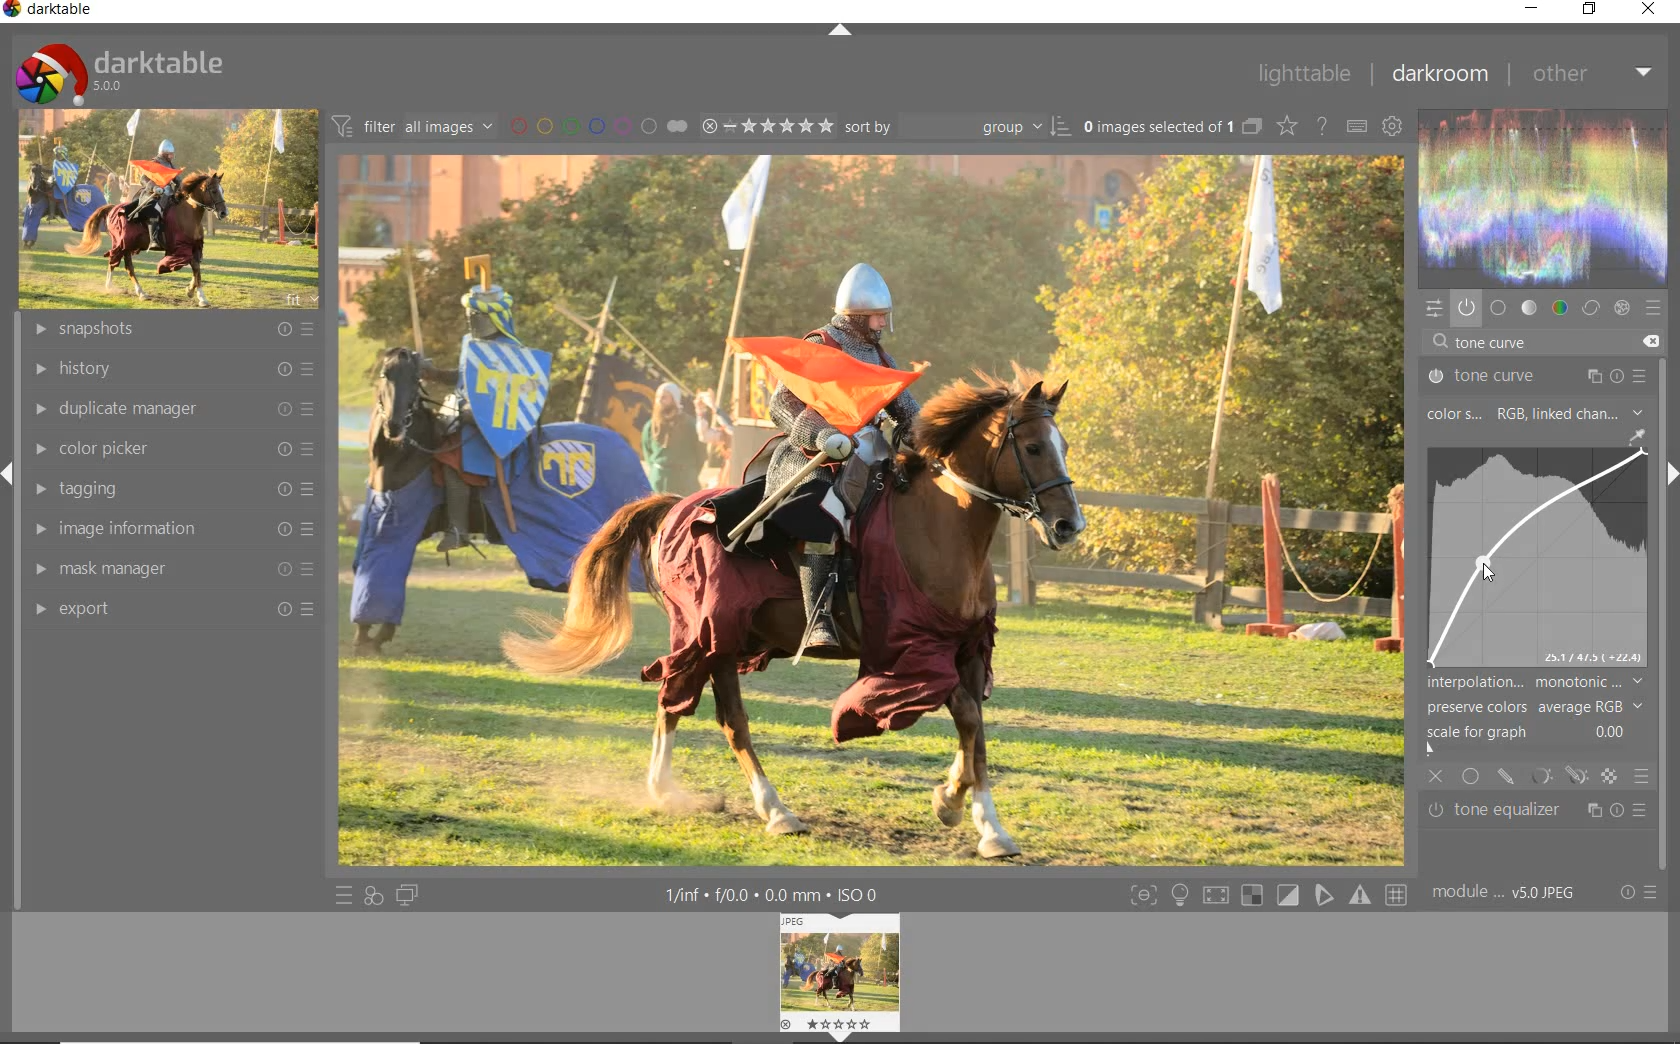 This screenshot has height=1044, width=1680. I want to click on base, so click(1498, 309).